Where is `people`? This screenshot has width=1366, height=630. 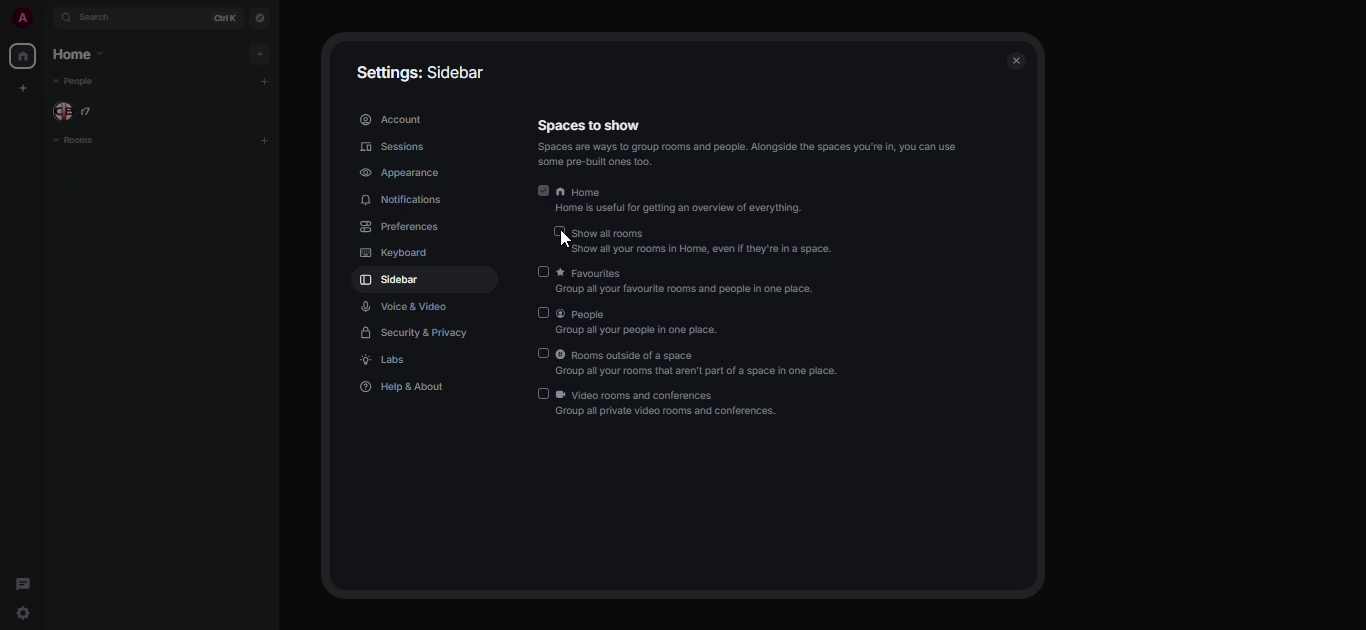
people is located at coordinates (82, 112).